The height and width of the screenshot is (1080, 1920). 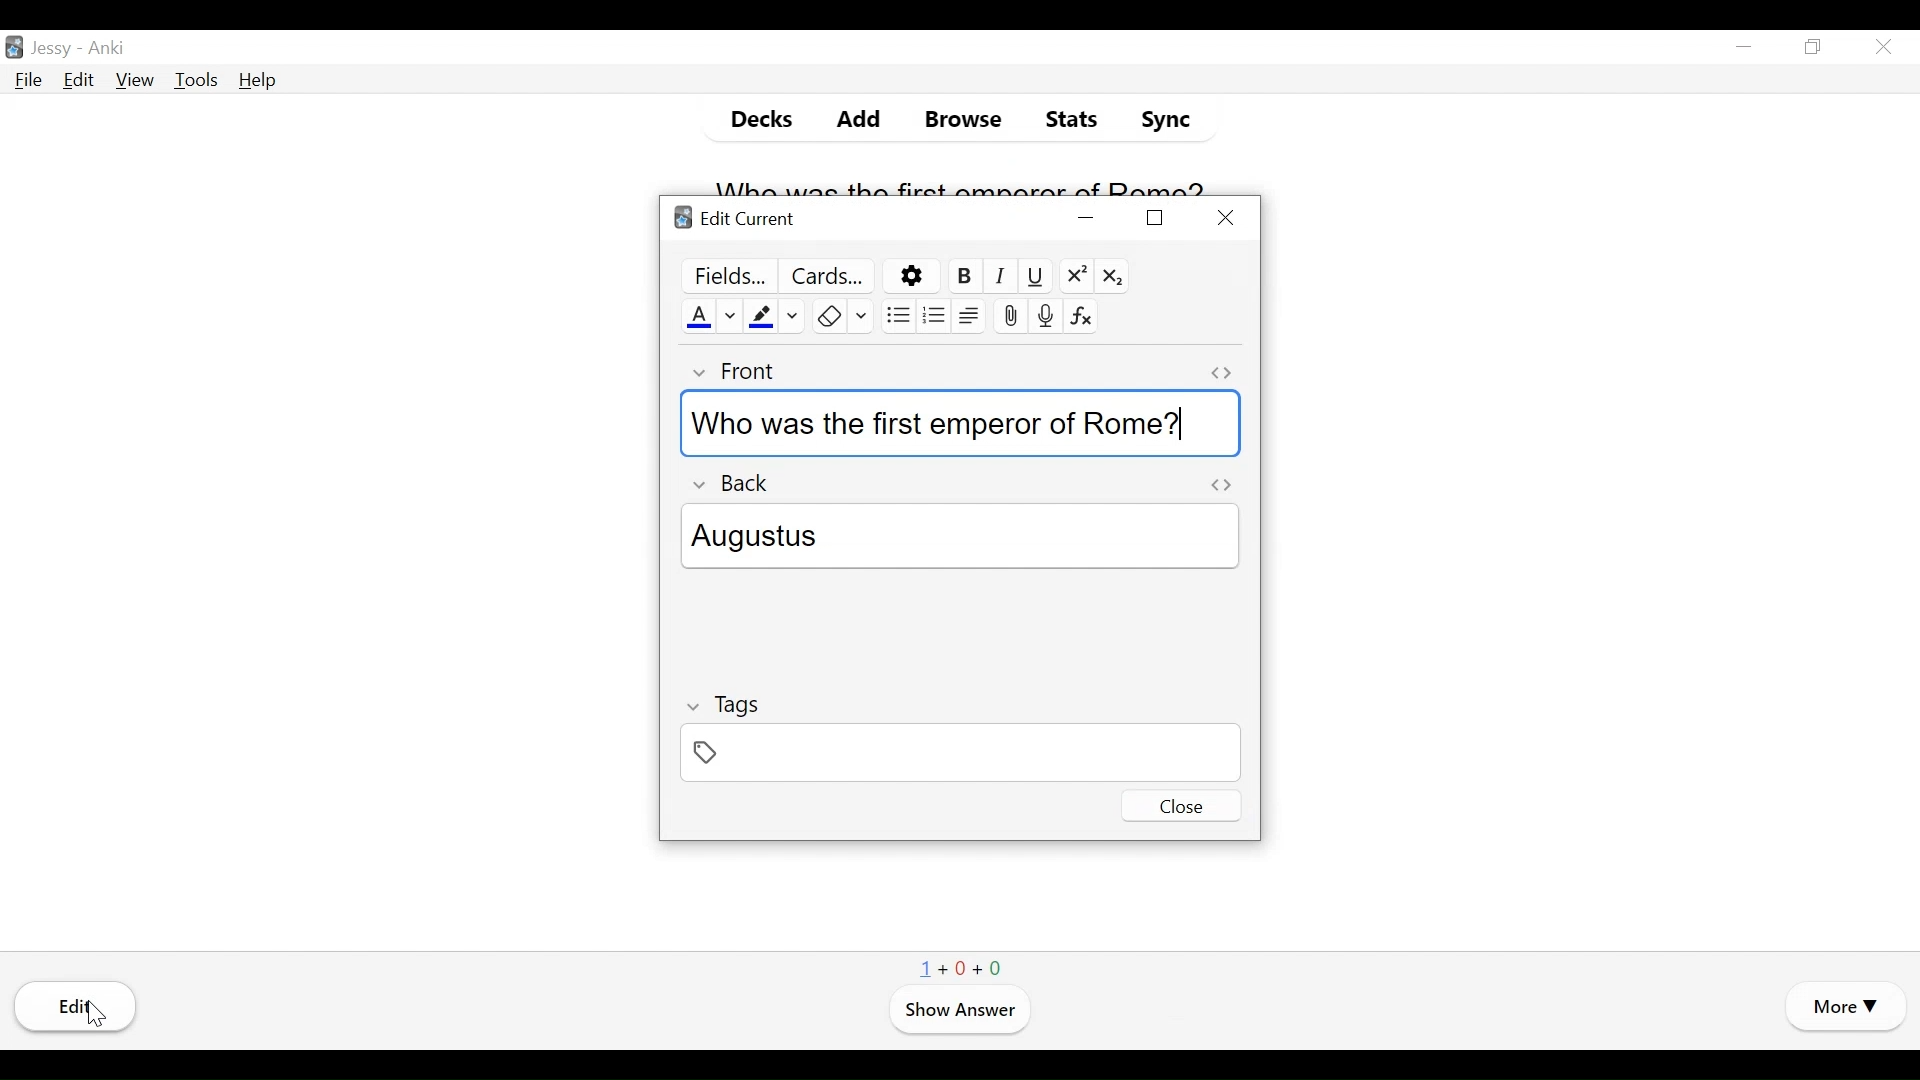 What do you see at coordinates (1222, 484) in the screenshot?
I see `Toggle TML Editor` at bounding box center [1222, 484].